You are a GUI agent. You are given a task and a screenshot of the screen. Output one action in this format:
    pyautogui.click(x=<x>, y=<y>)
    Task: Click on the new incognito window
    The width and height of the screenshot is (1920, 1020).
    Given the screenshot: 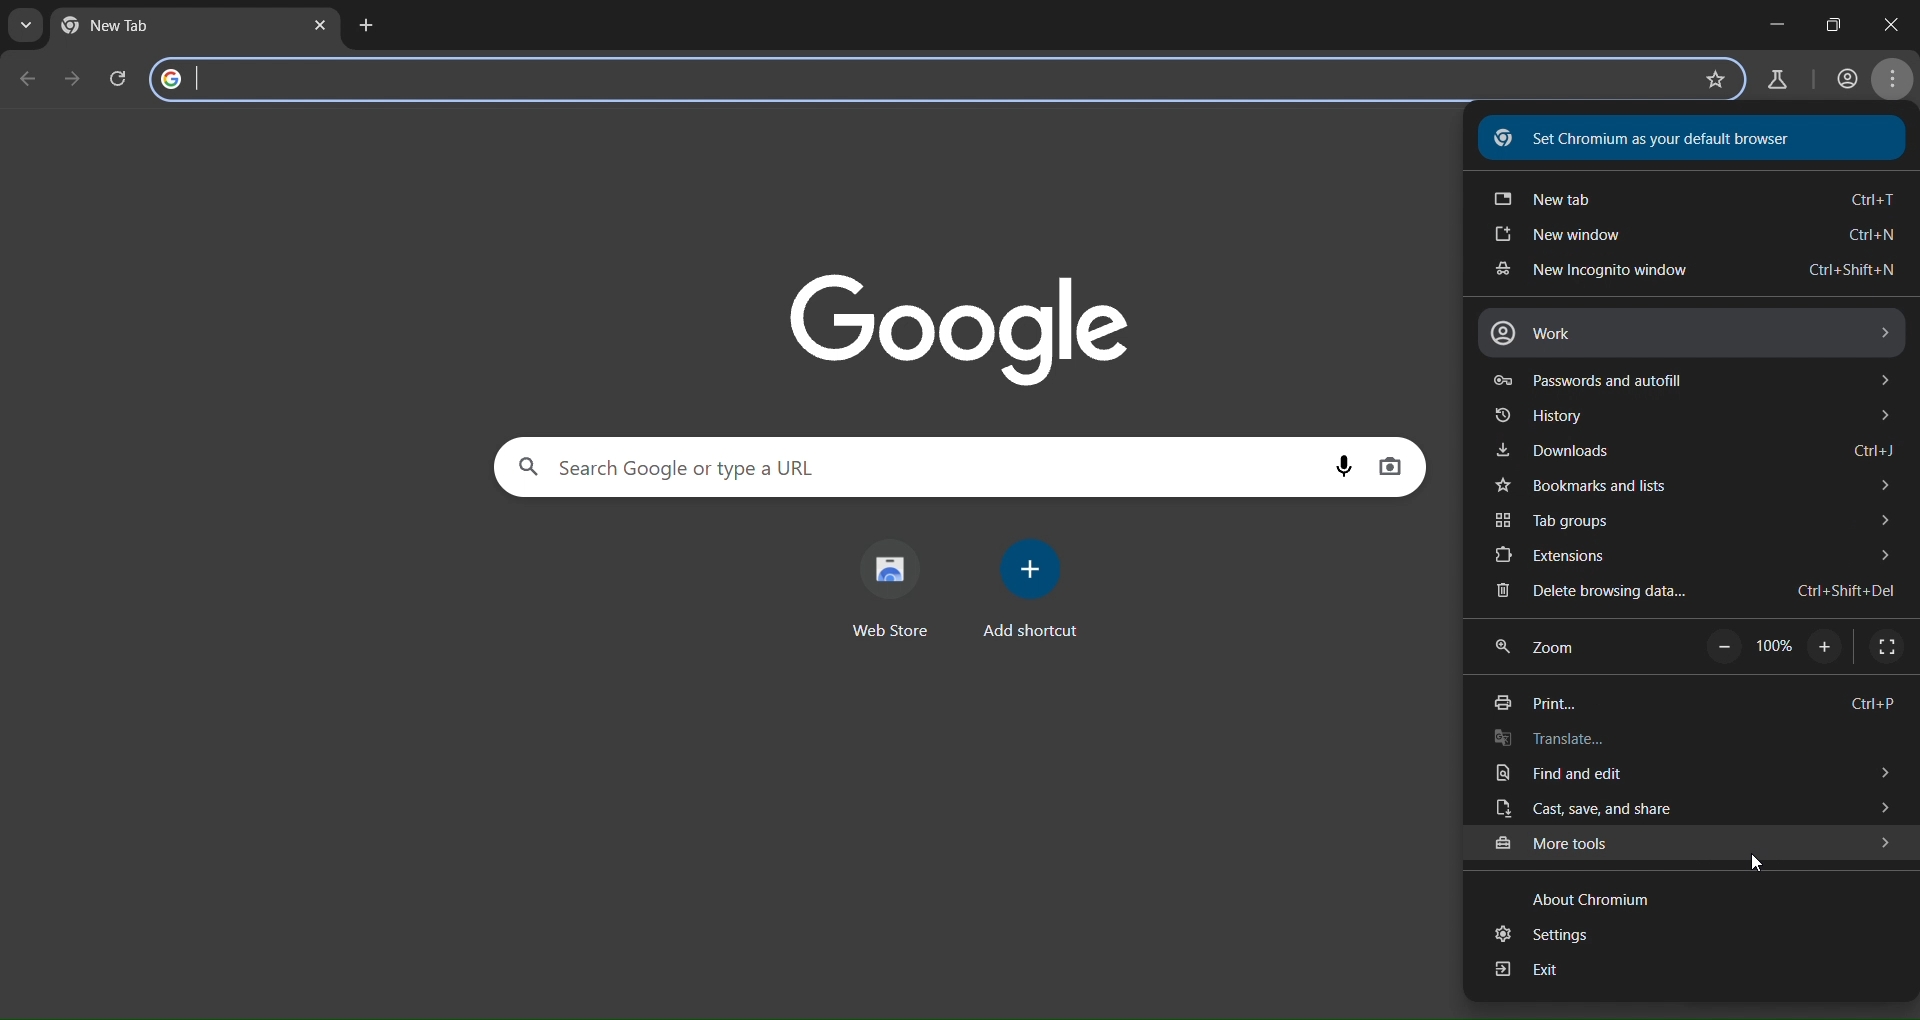 What is the action you would take?
    pyautogui.click(x=1687, y=271)
    